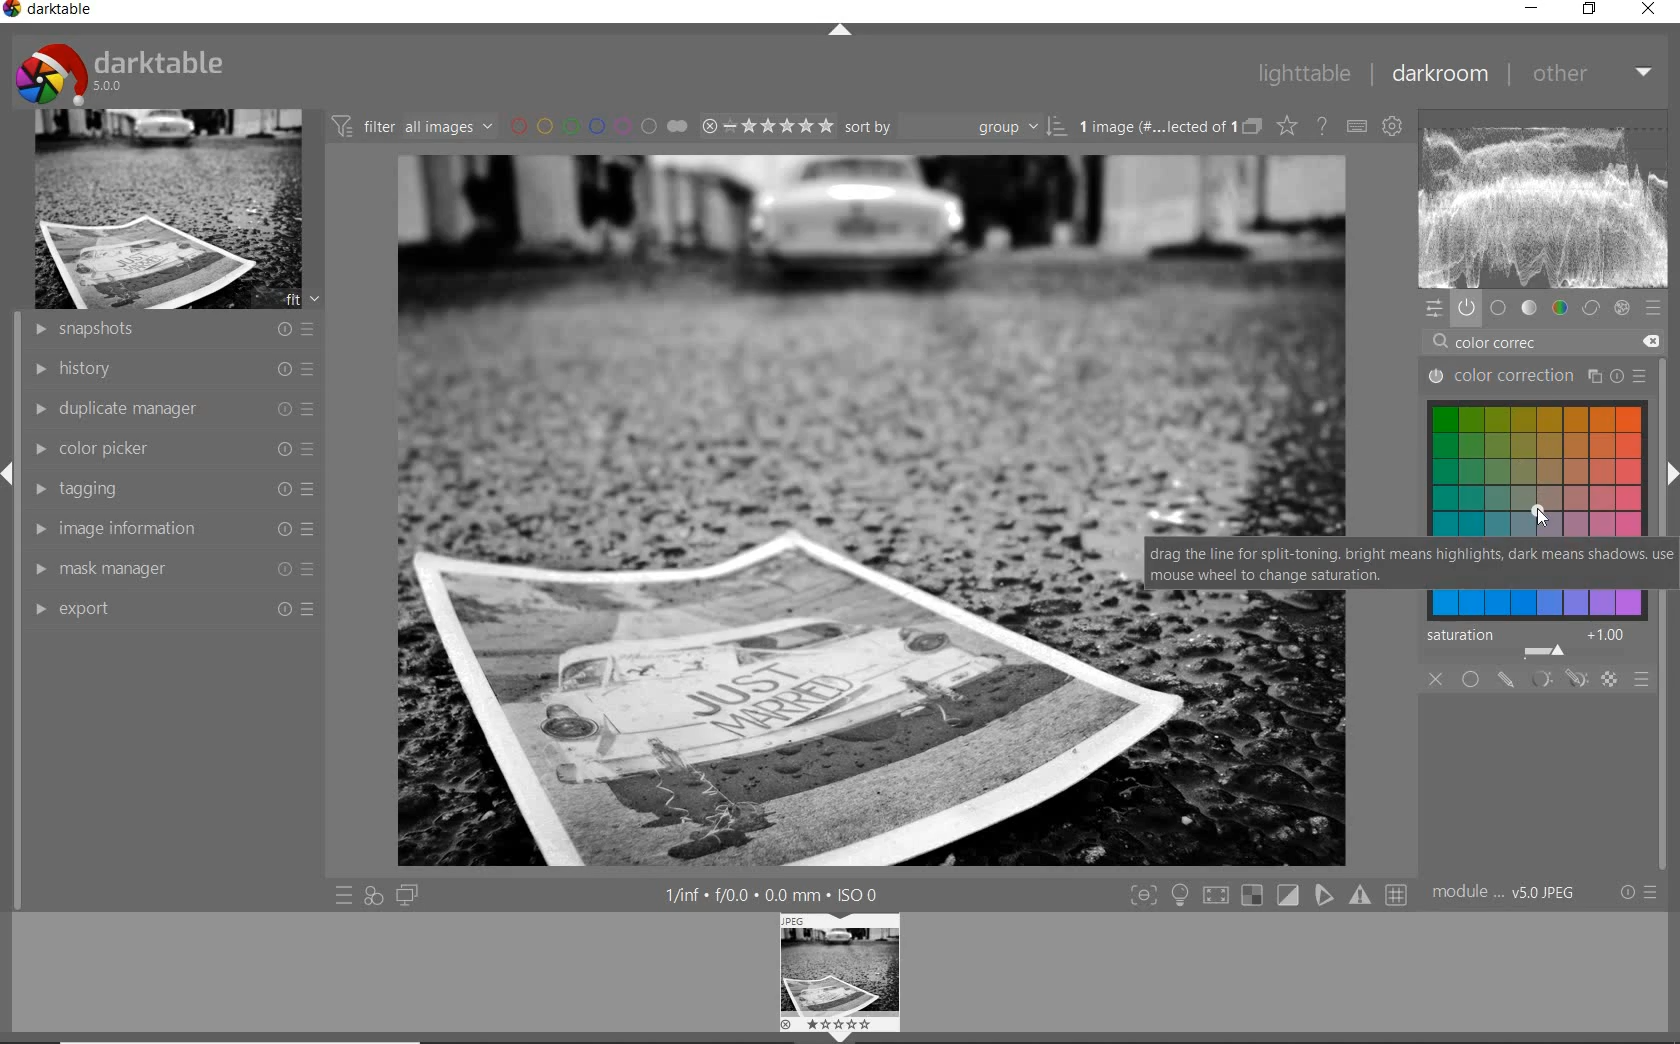  What do you see at coordinates (1621, 308) in the screenshot?
I see `effect` at bounding box center [1621, 308].